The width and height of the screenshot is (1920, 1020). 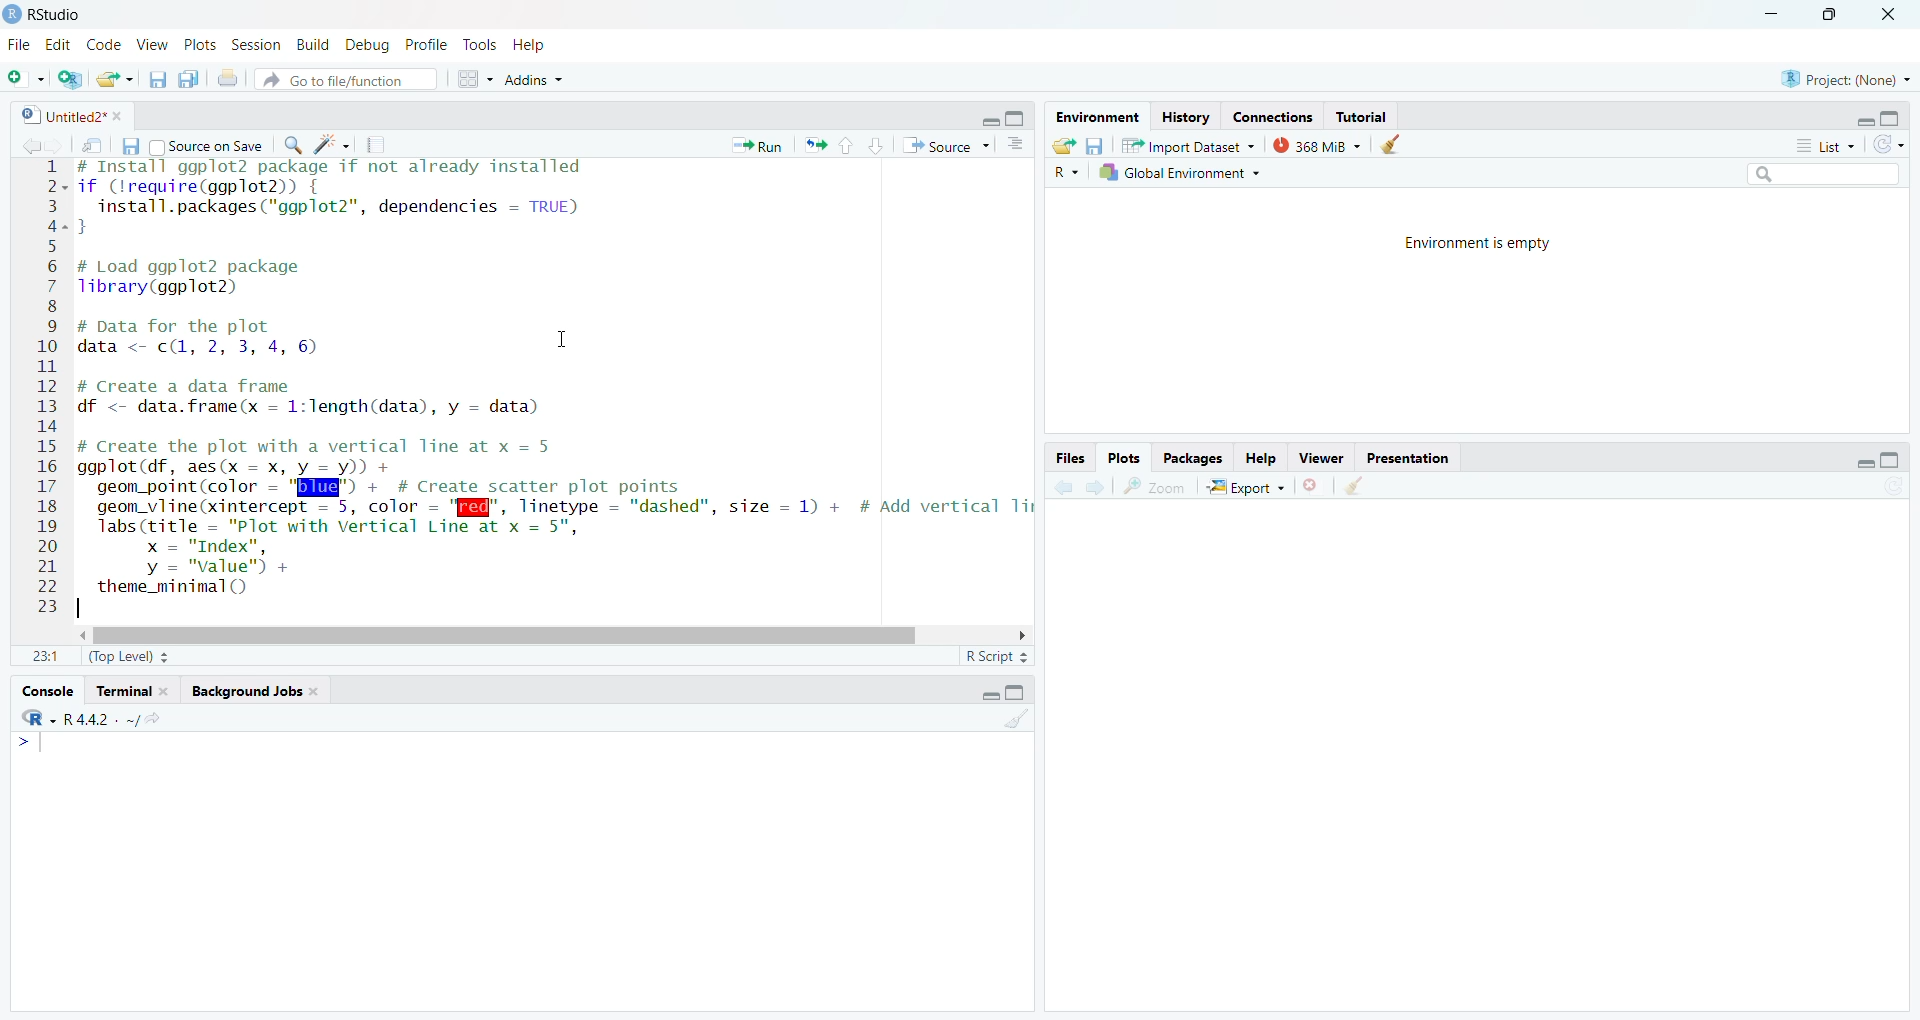 I want to click on notes, so click(x=382, y=146).